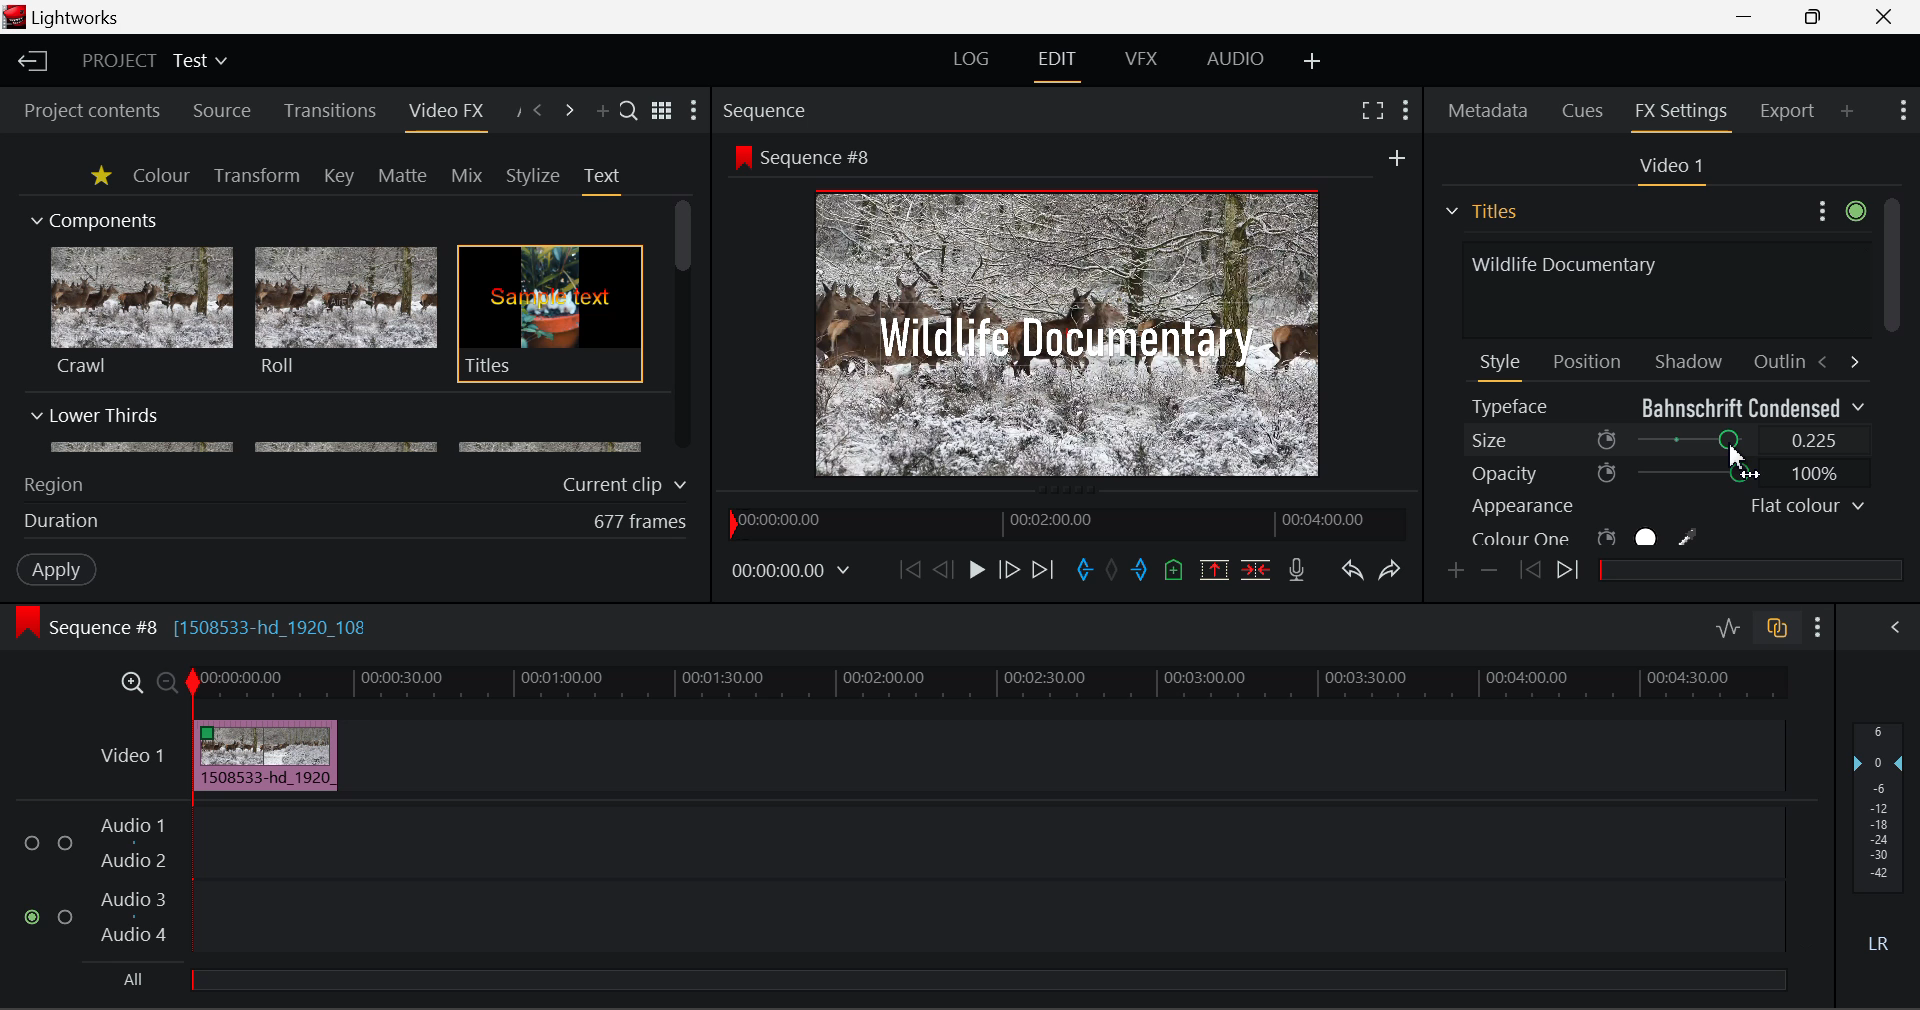  Describe the element at coordinates (156, 59) in the screenshot. I see `Project Title` at that location.